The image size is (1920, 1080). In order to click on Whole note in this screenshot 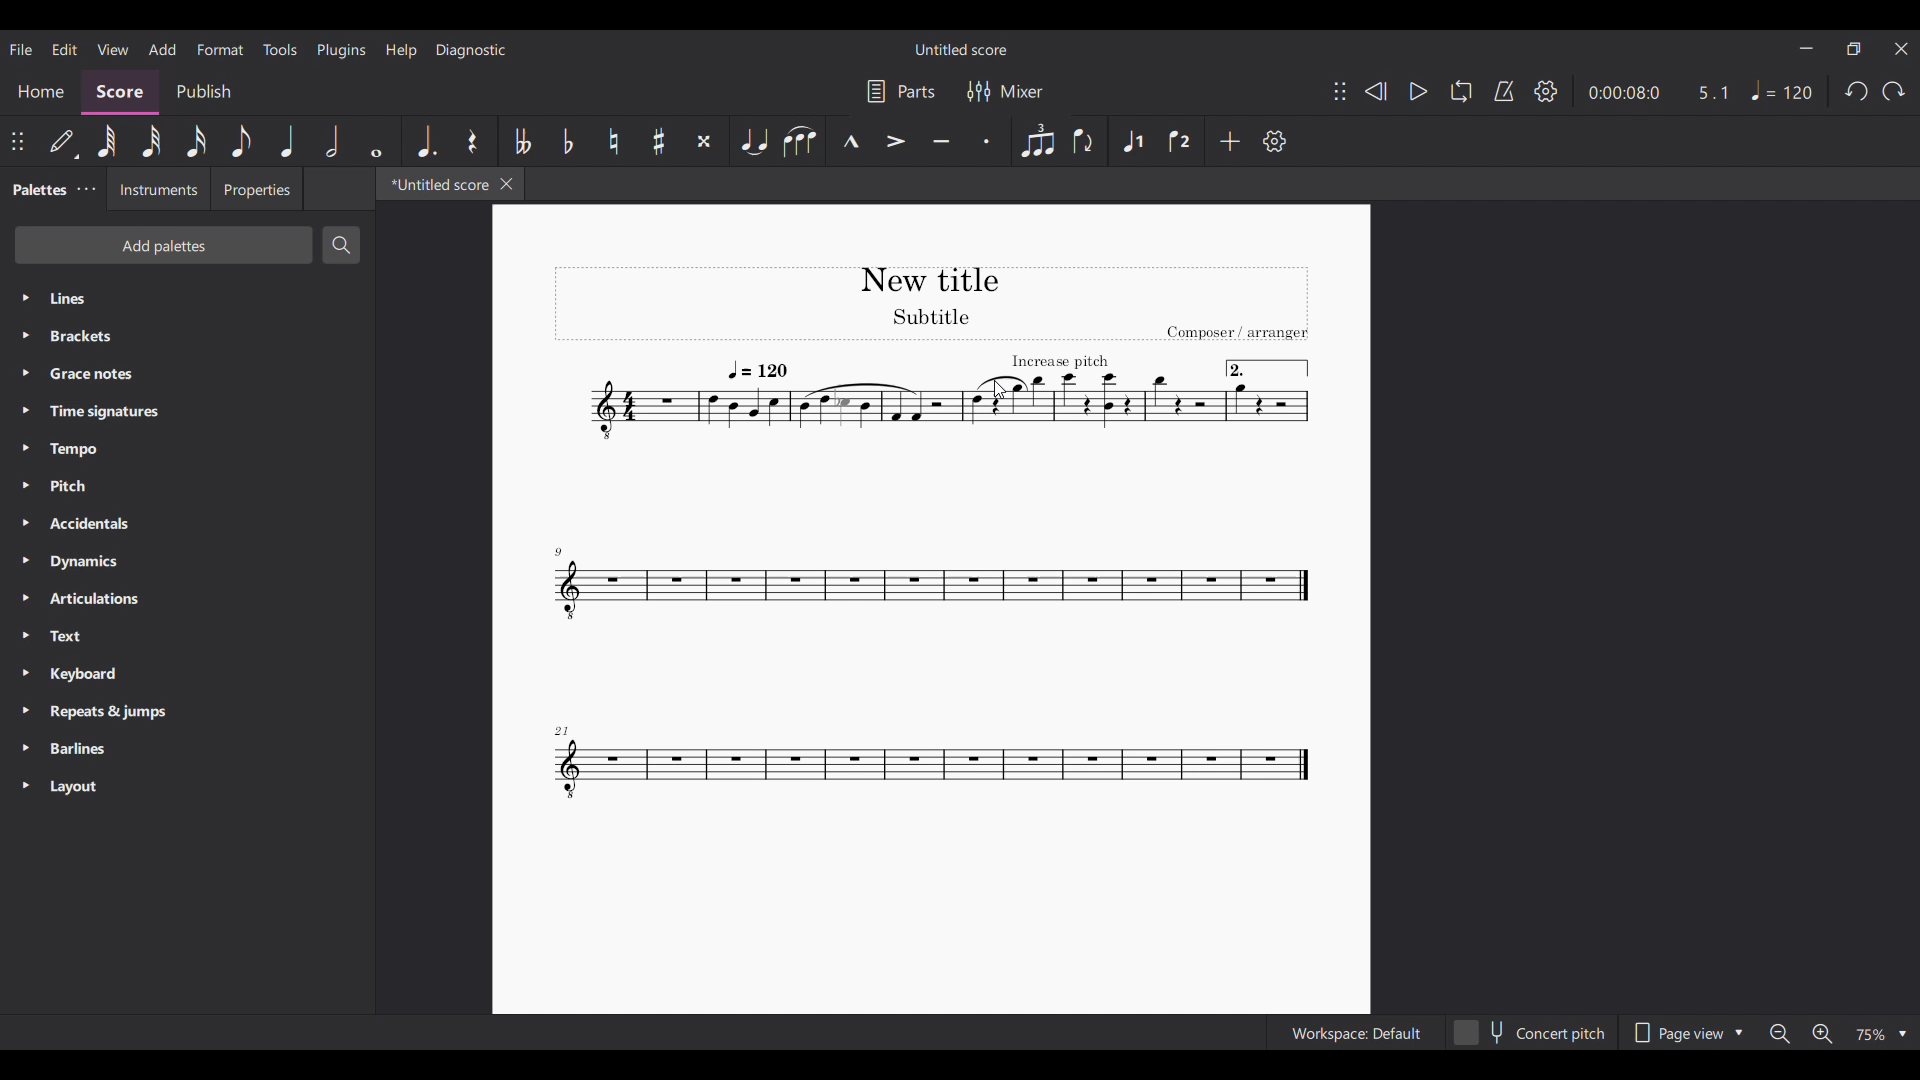, I will do `click(375, 141)`.